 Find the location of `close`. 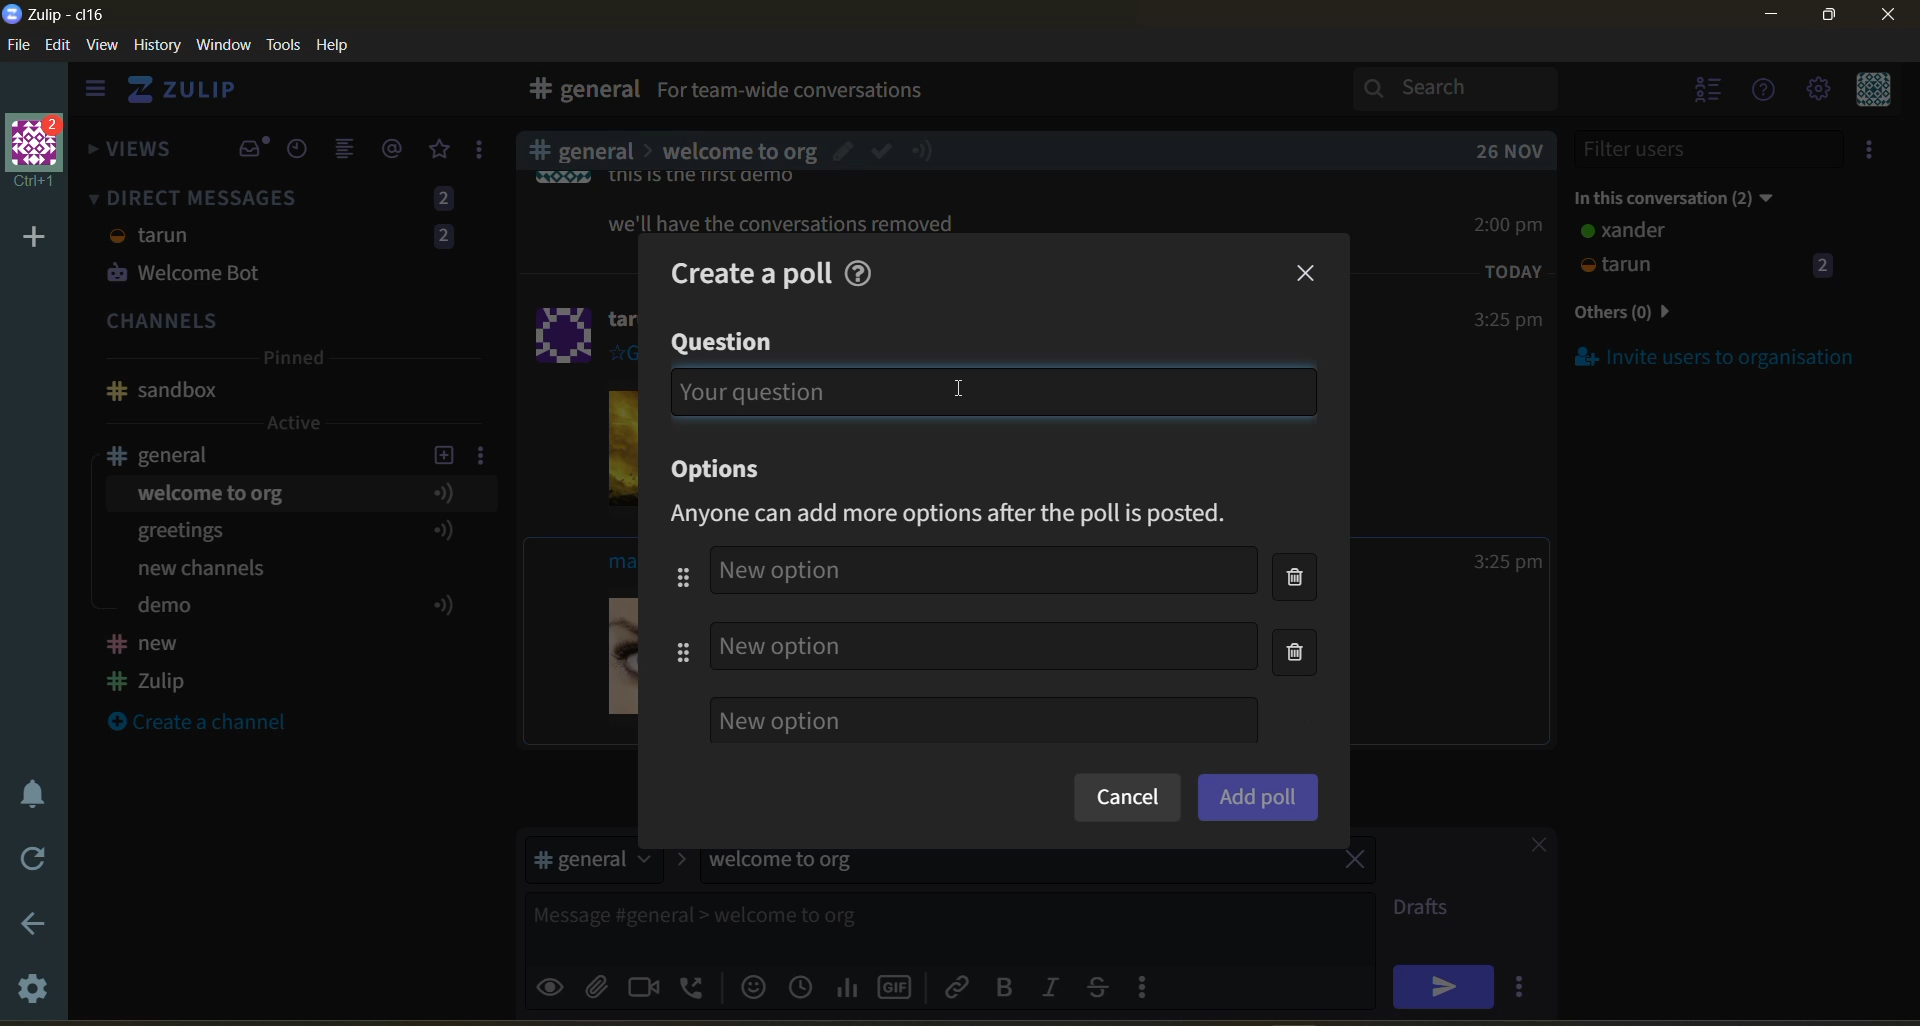

close is located at coordinates (1308, 274).